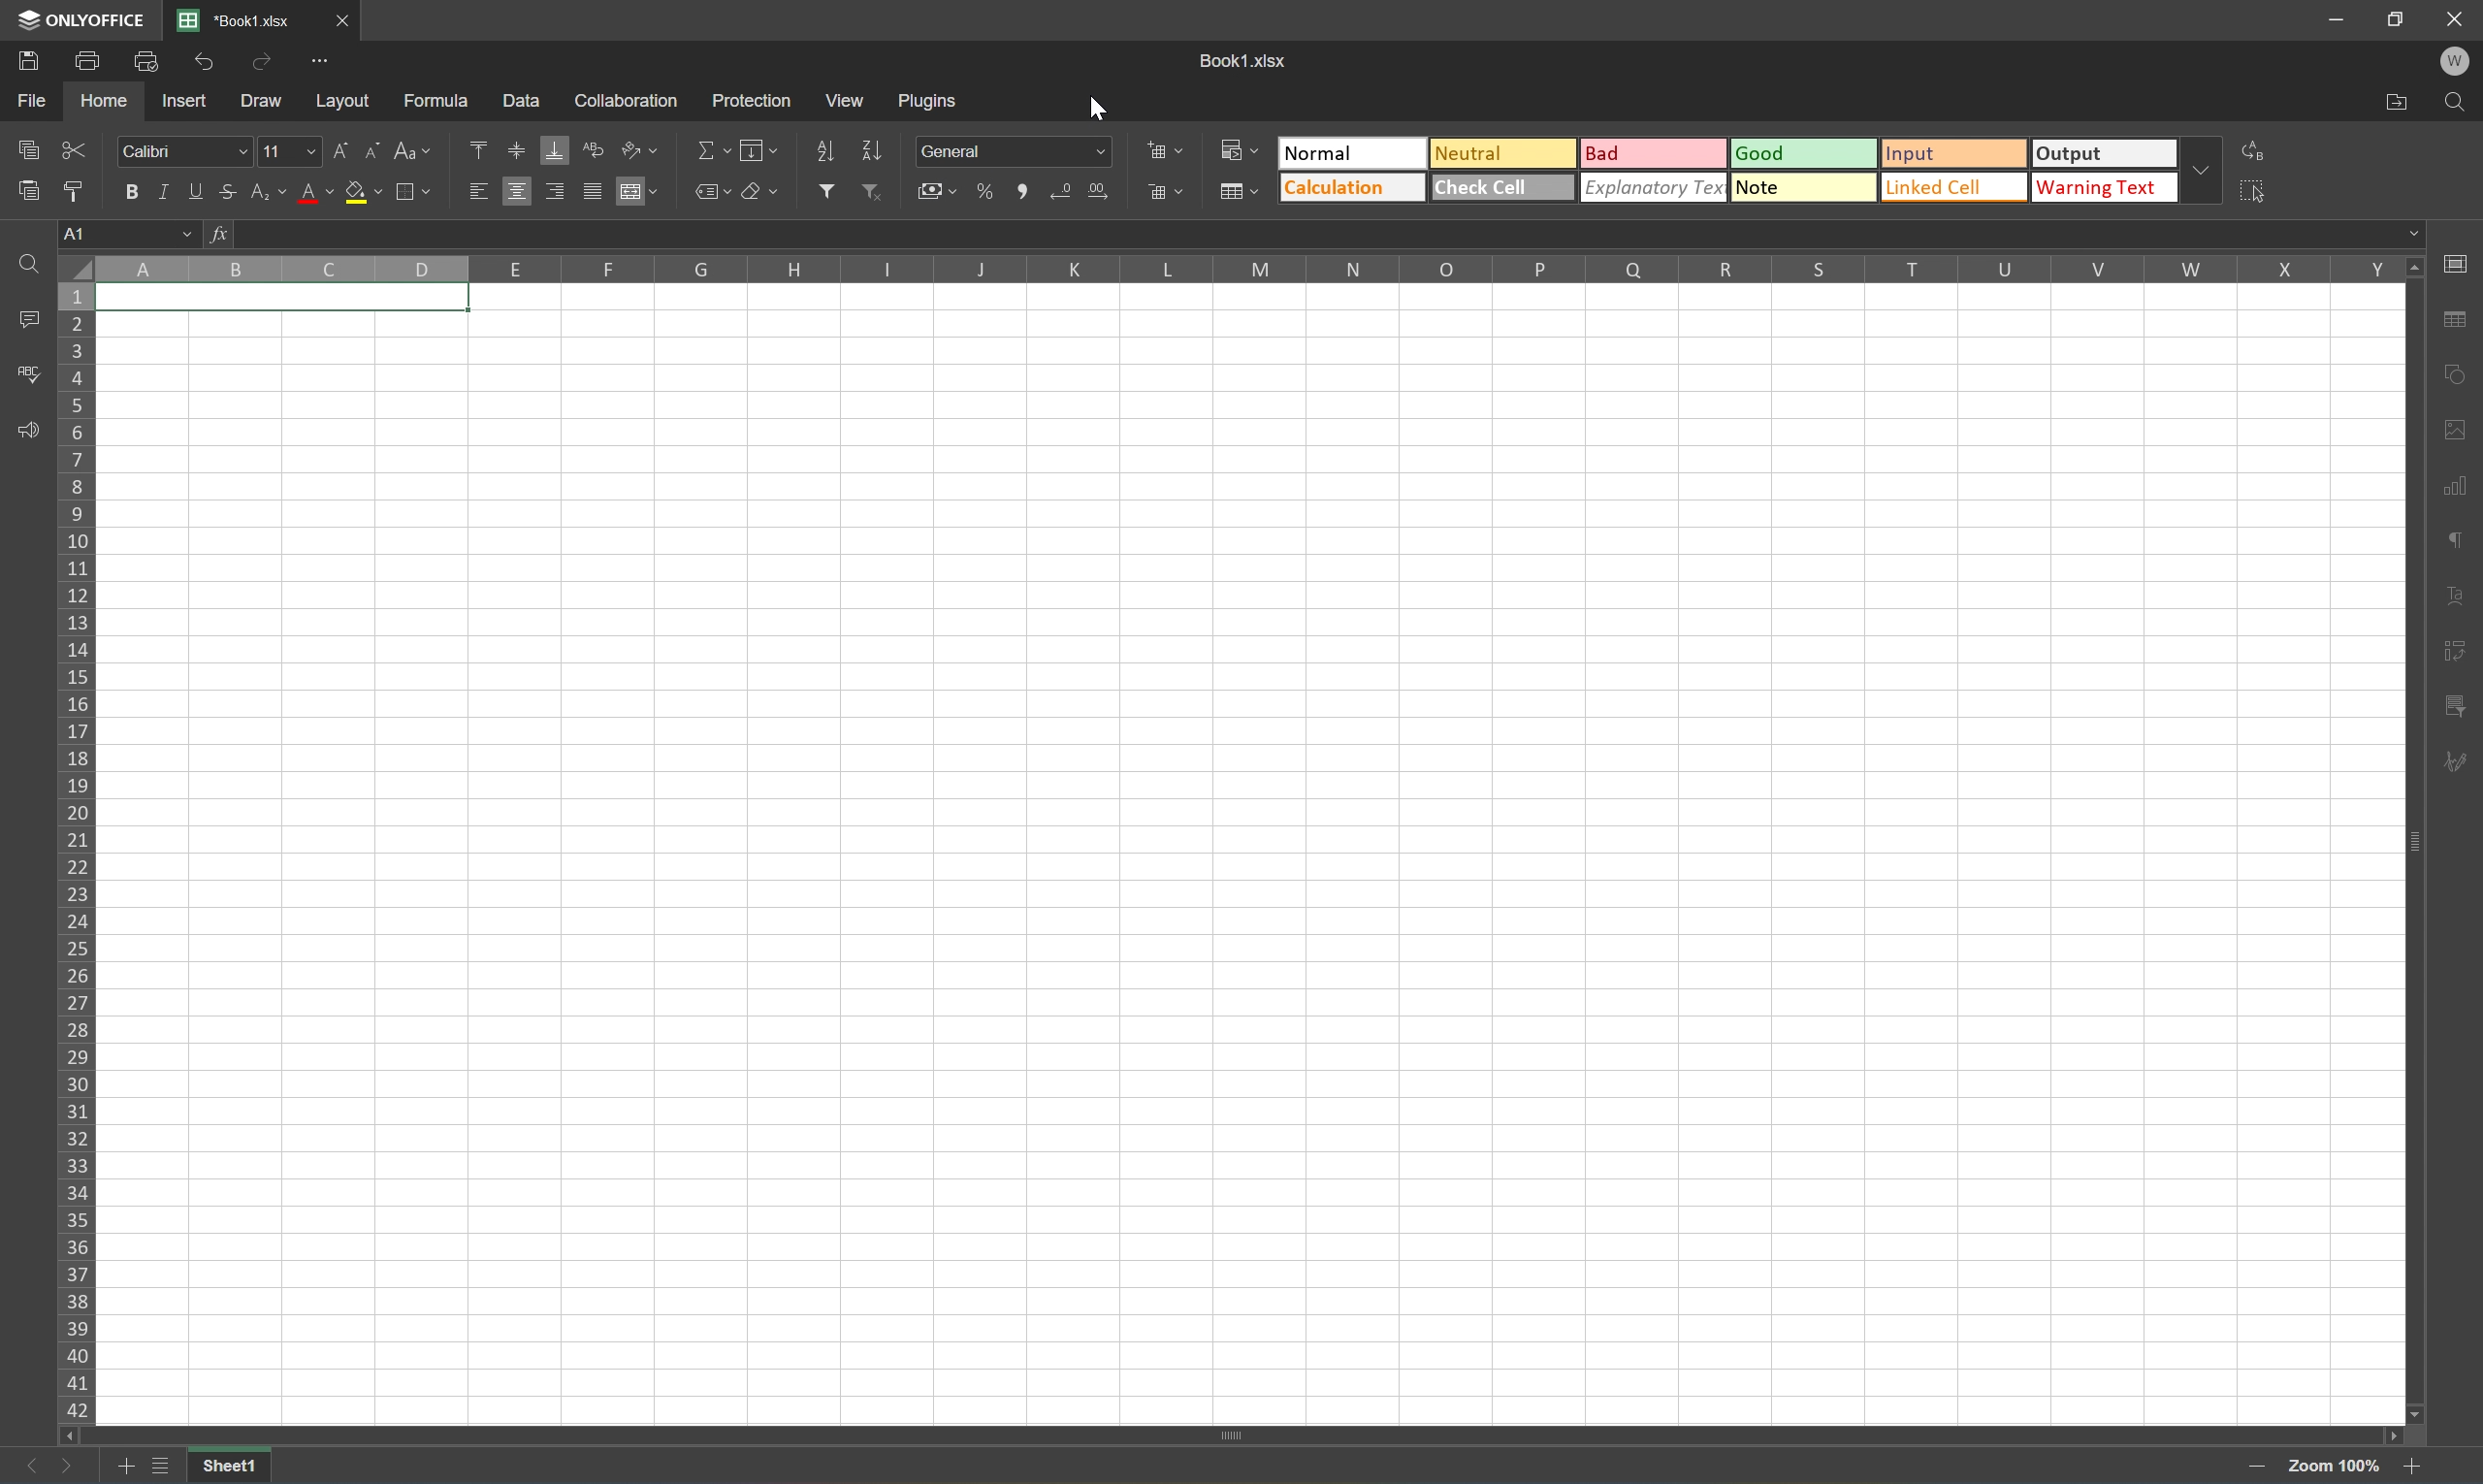 This screenshot has height=1484, width=2483. Describe the element at coordinates (1228, 1433) in the screenshot. I see `Scroll bar` at that location.